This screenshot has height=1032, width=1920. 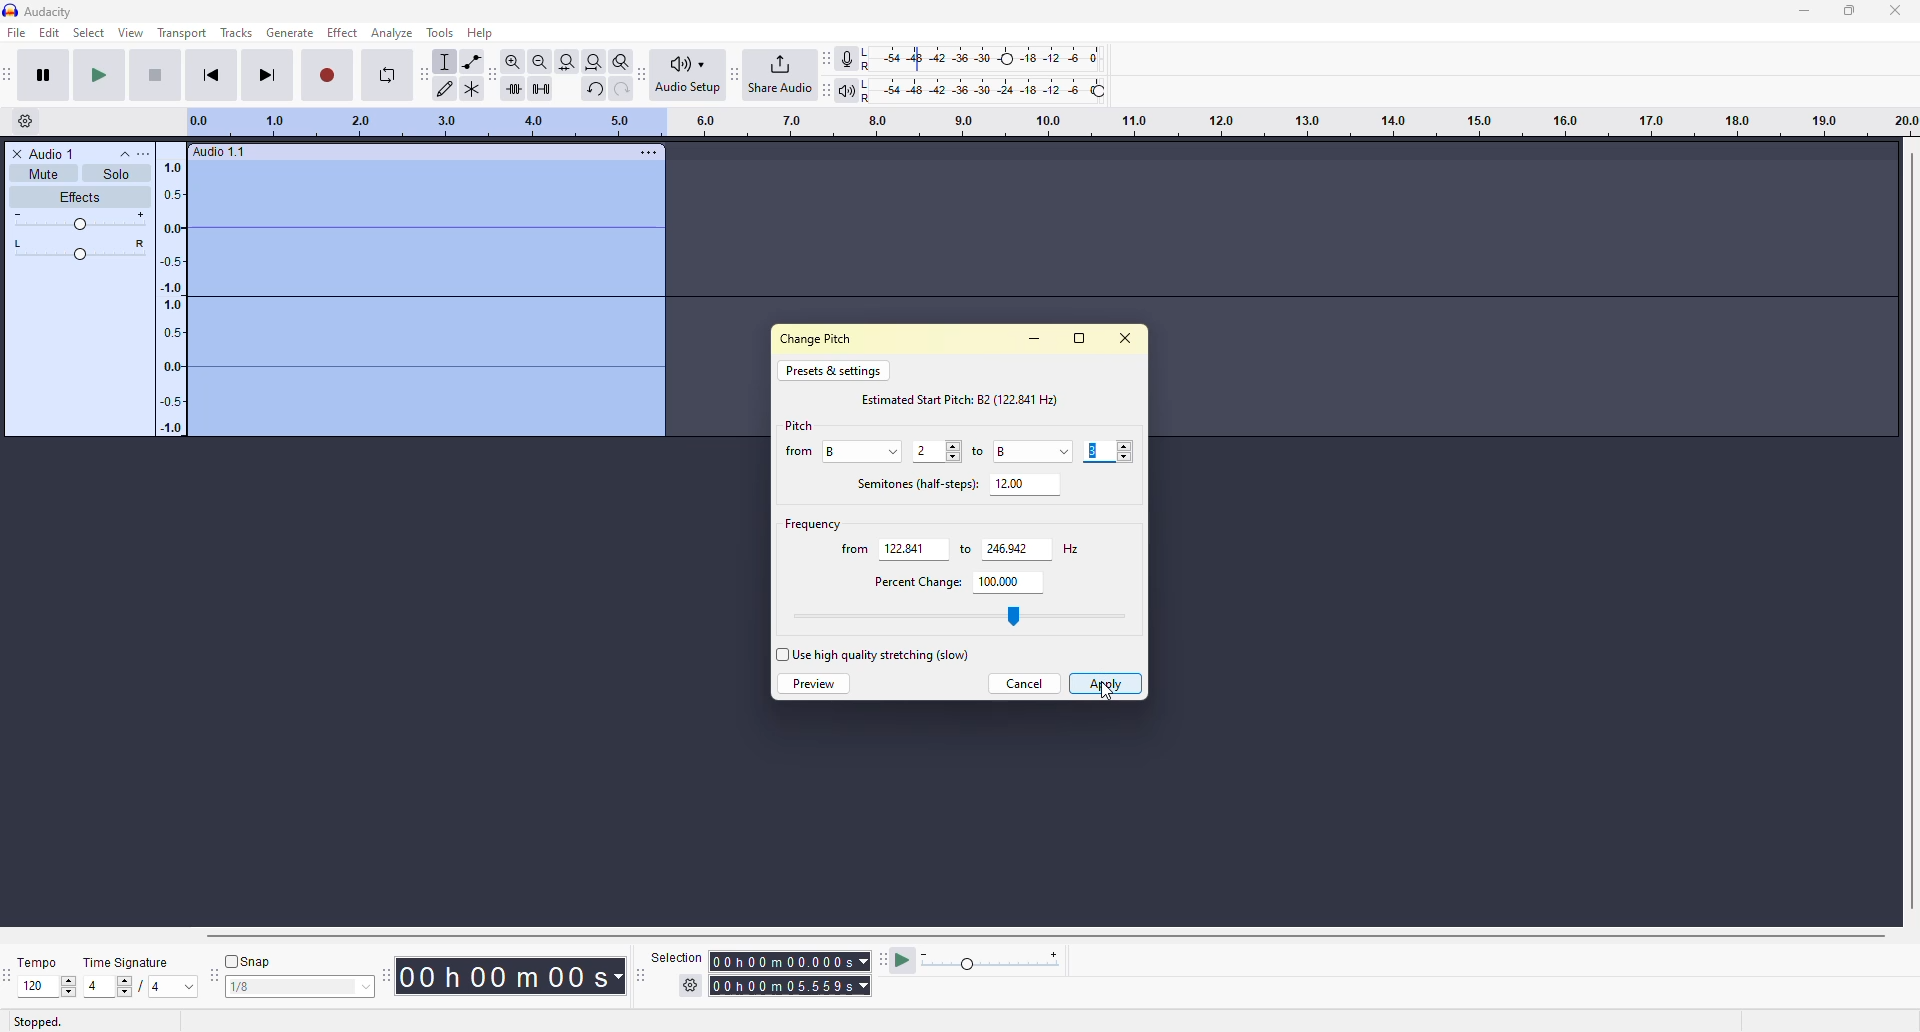 What do you see at coordinates (47, 153) in the screenshot?
I see `audio 1` at bounding box center [47, 153].